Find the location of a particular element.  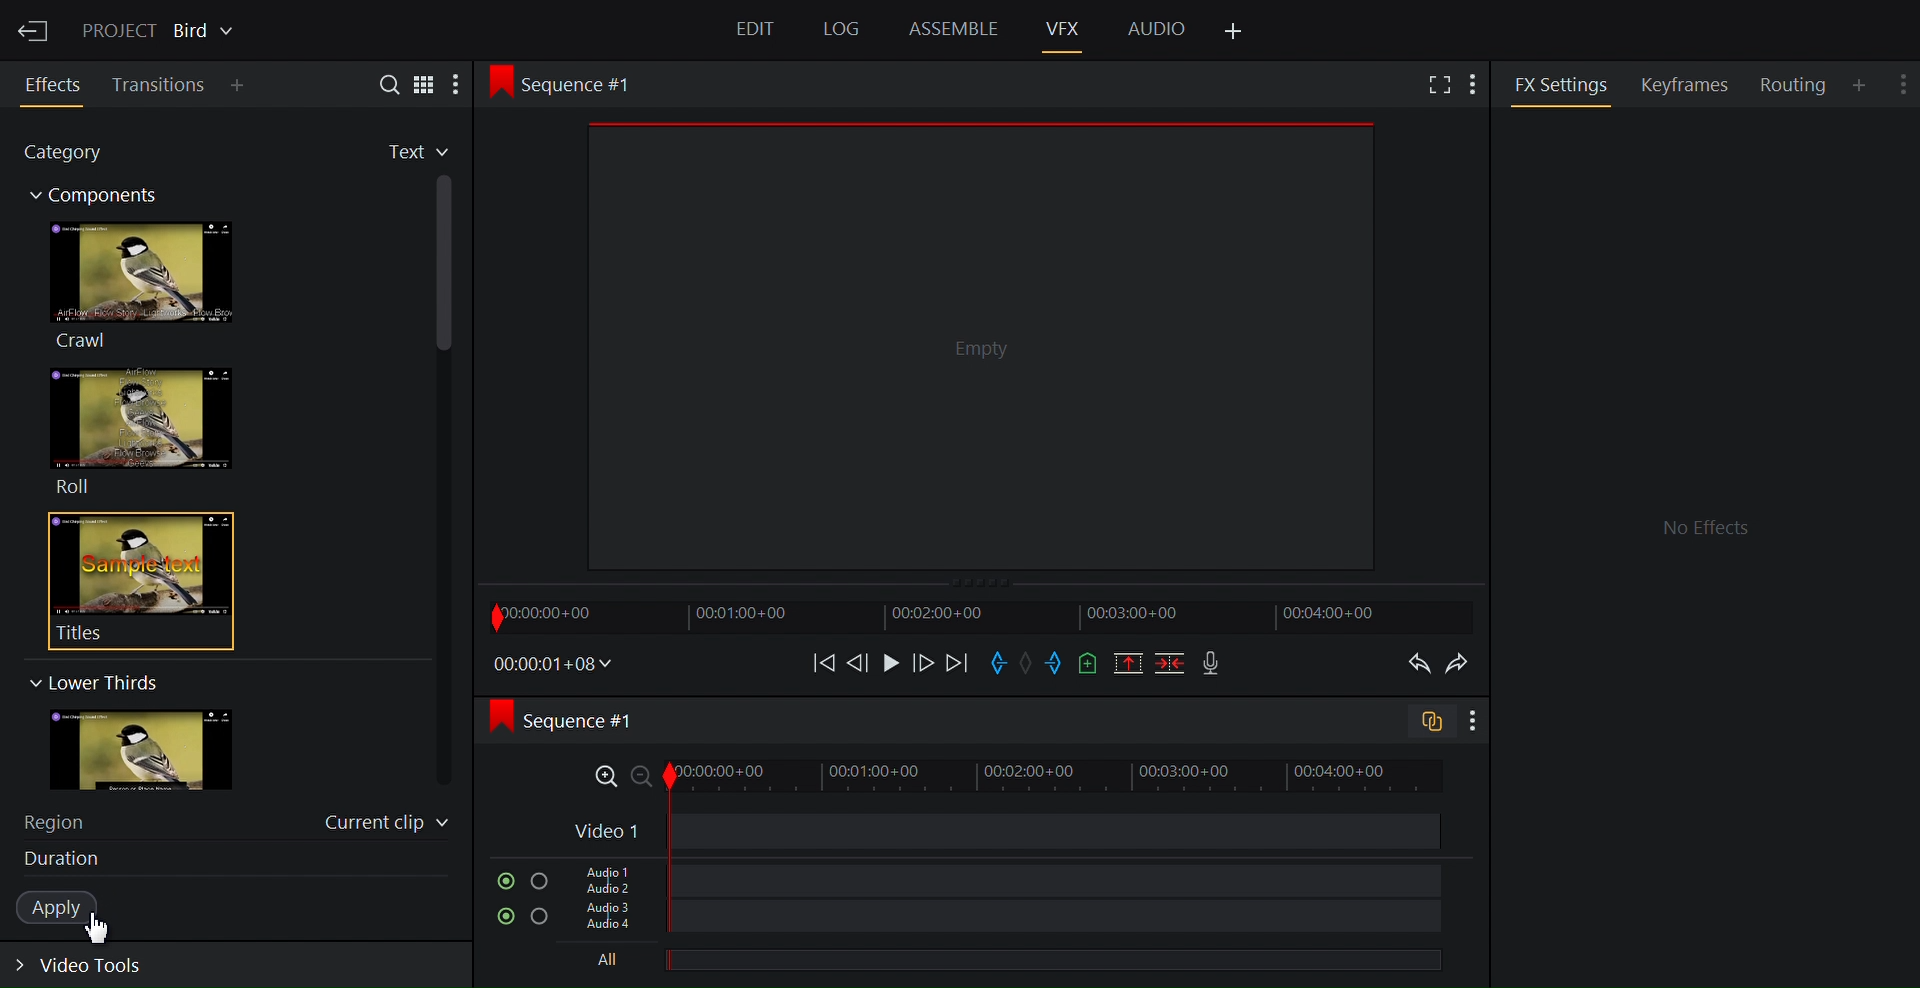

Delete/cut is located at coordinates (1172, 665).